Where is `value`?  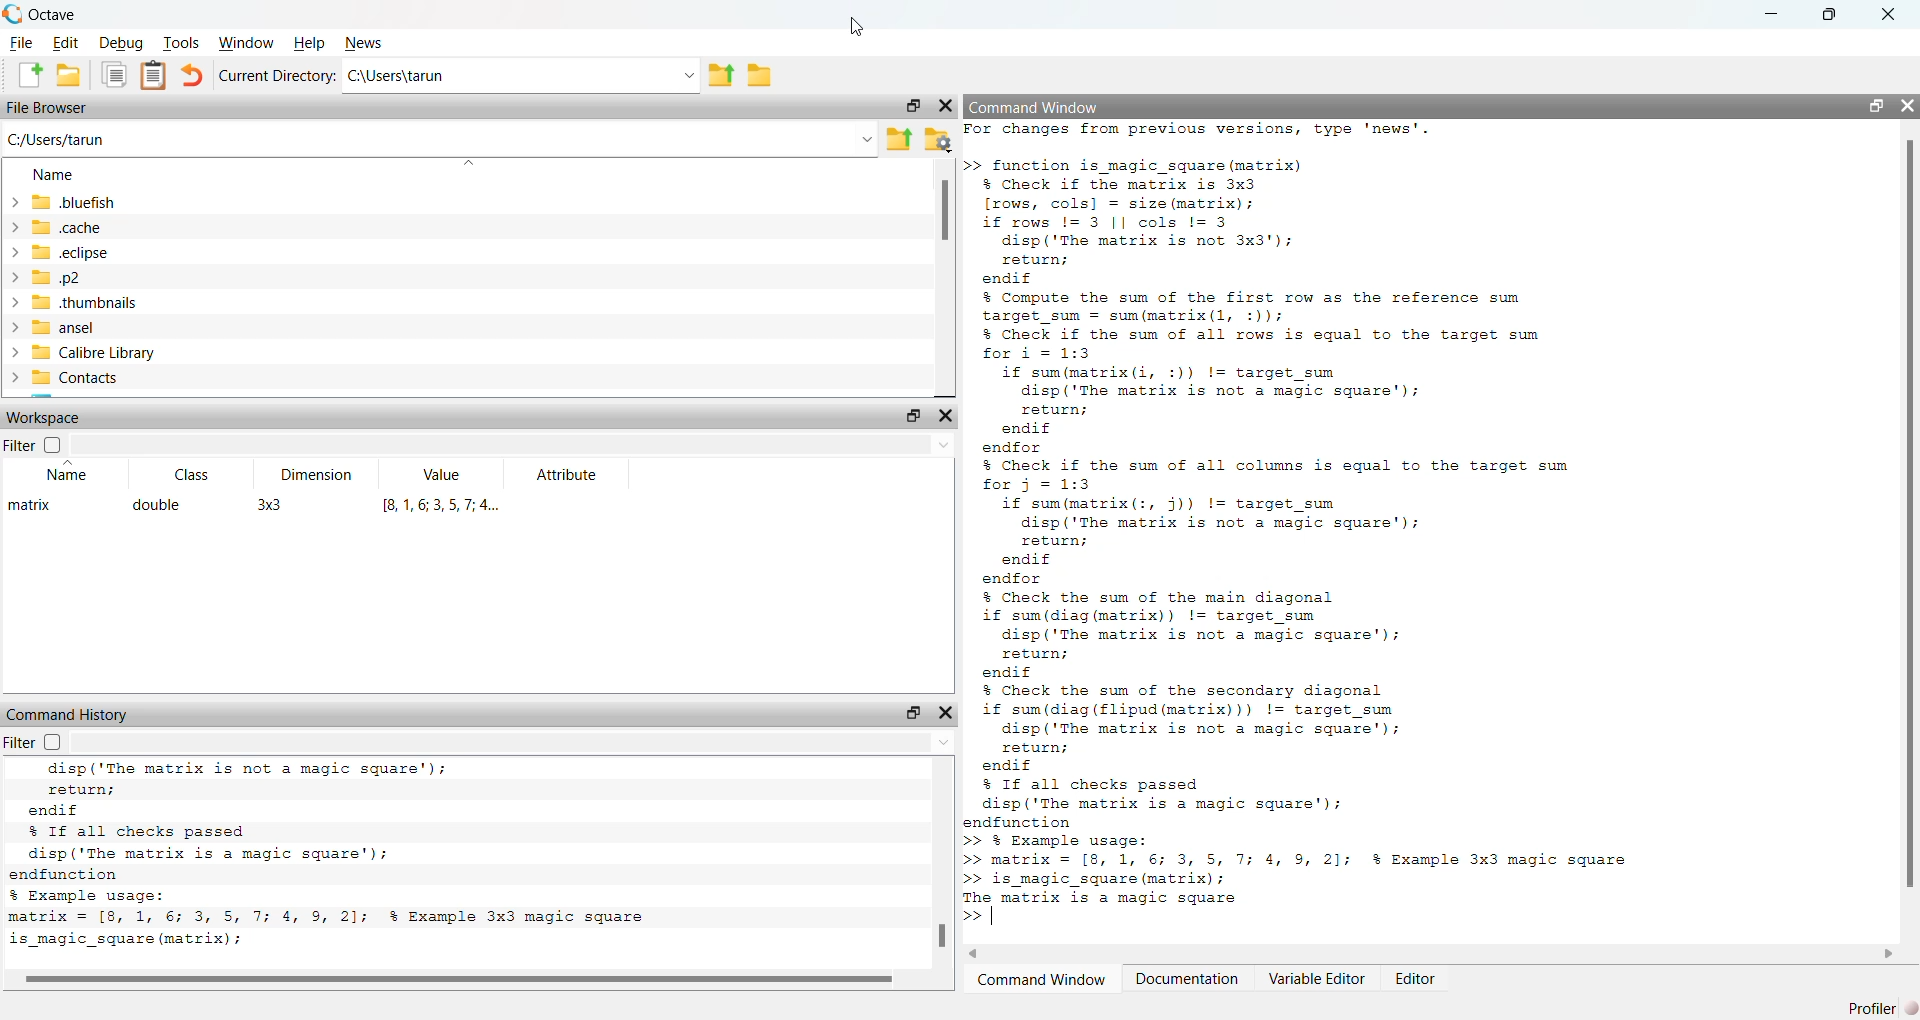
value is located at coordinates (445, 475).